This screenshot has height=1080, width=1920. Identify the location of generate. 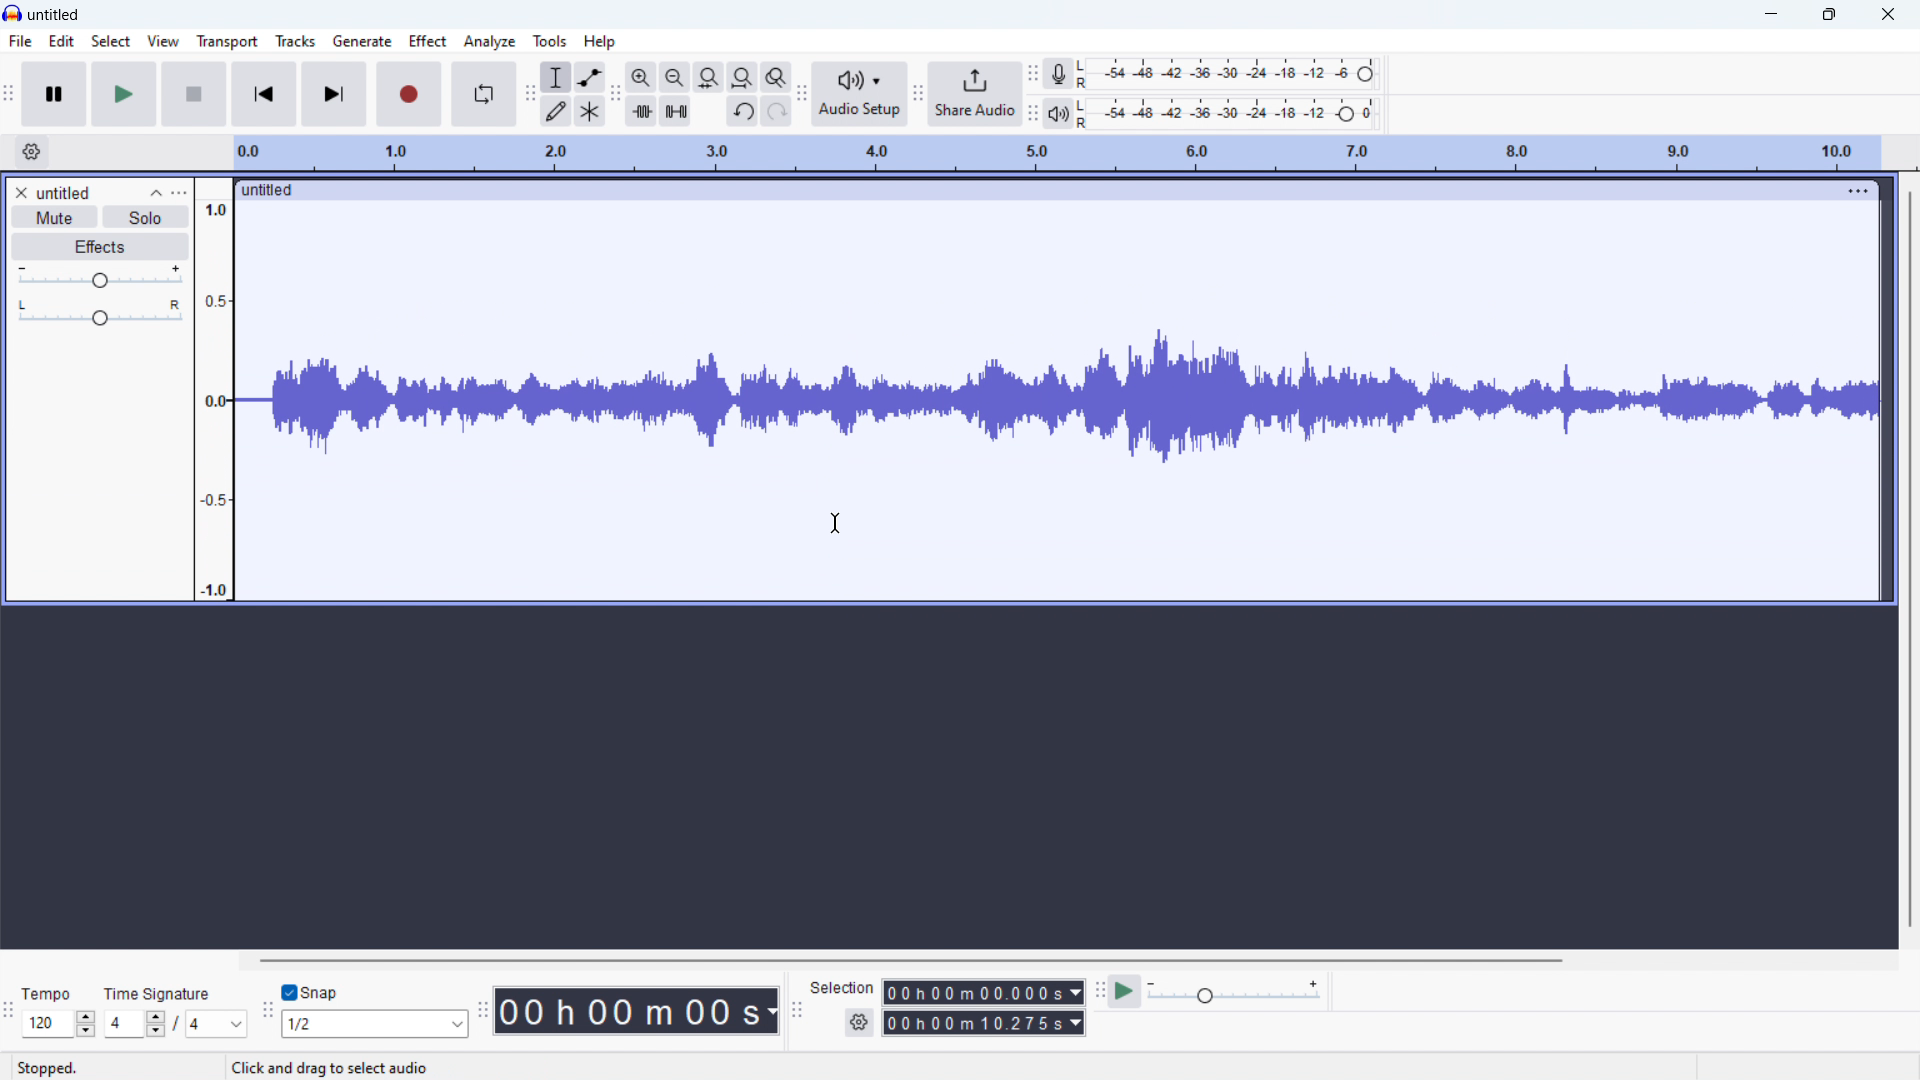
(361, 41).